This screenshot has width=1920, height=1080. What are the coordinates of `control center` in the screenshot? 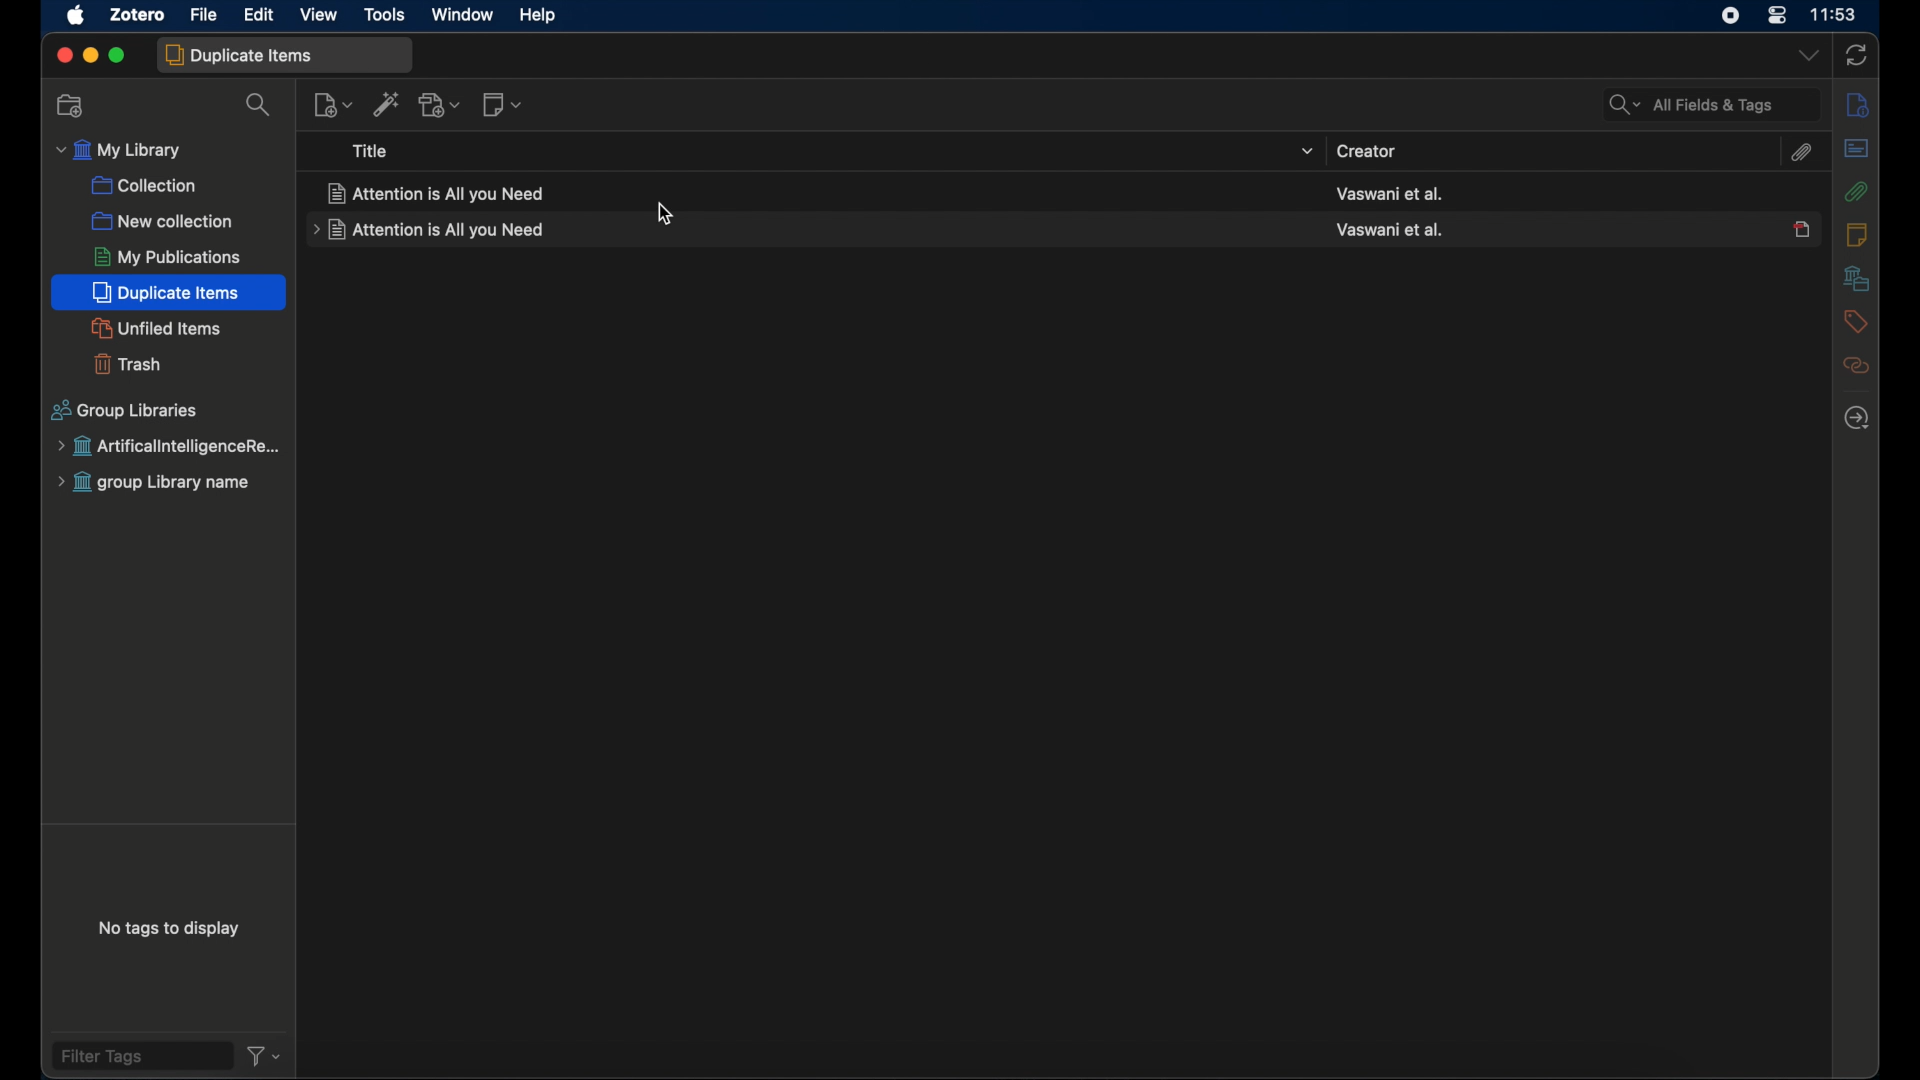 It's located at (1776, 16).